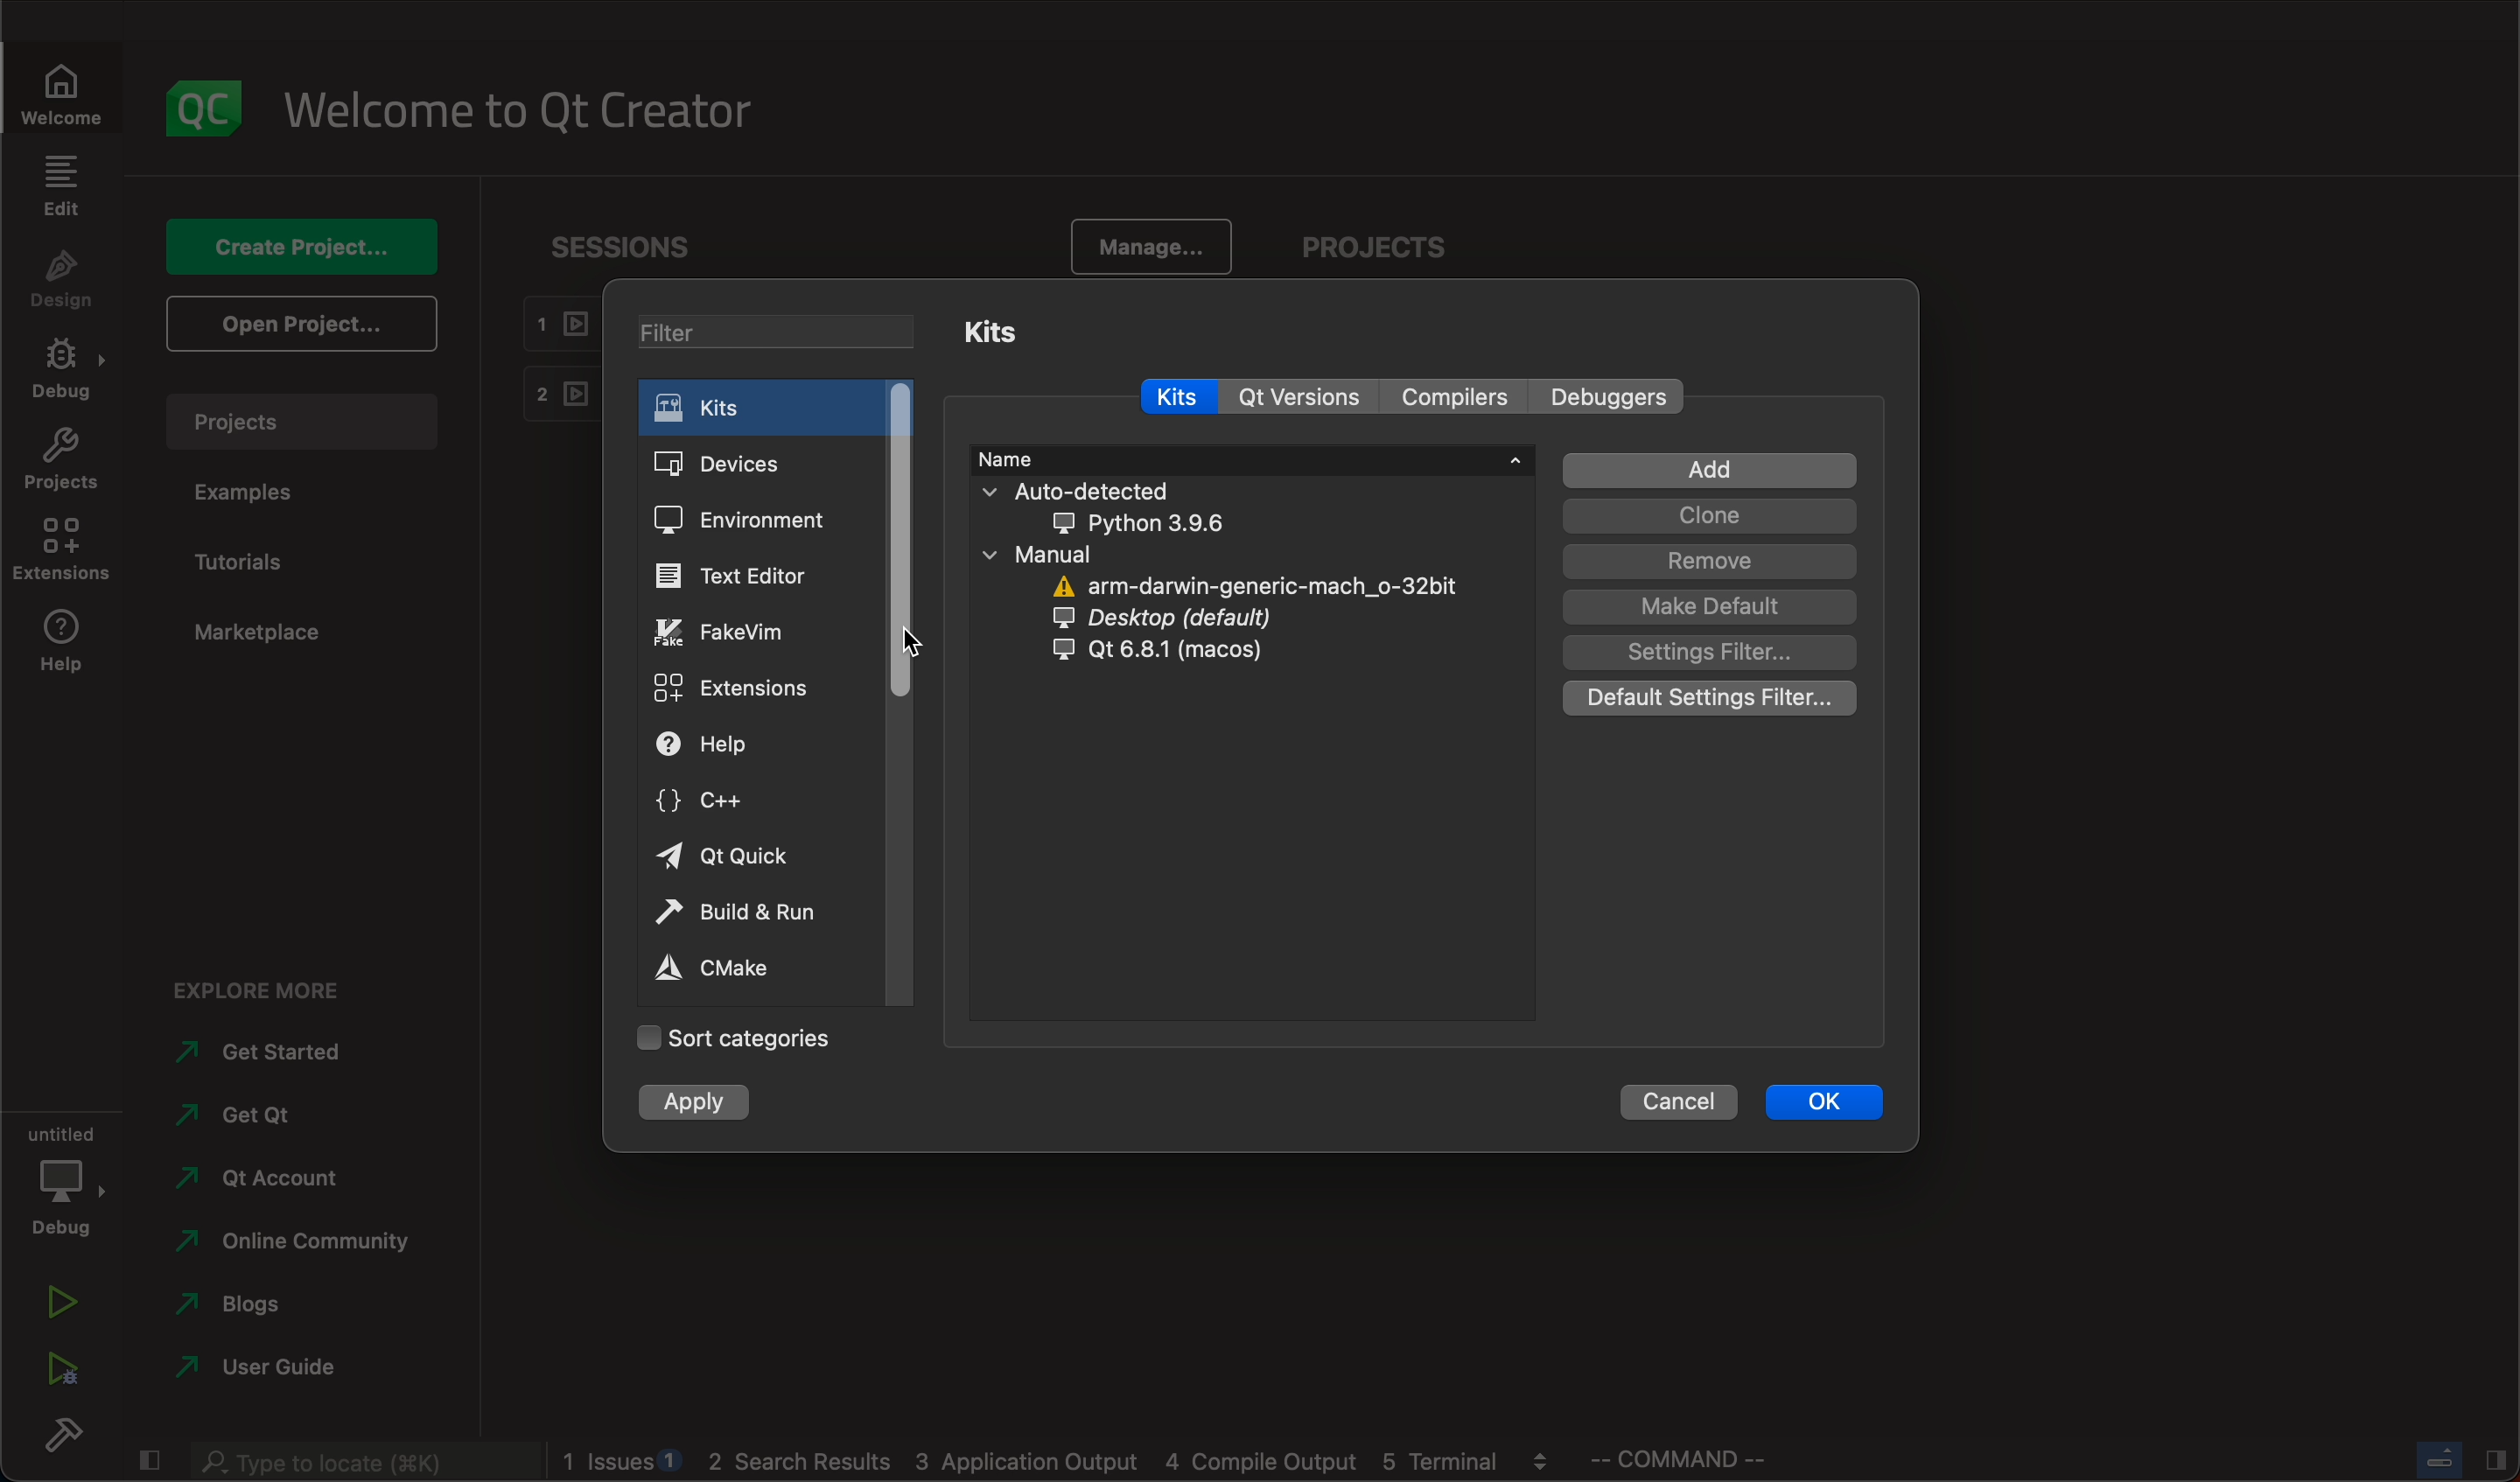 The height and width of the screenshot is (1482, 2520). Describe the element at coordinates (1031, 334) in the screenshot. I see `kits` at that location.